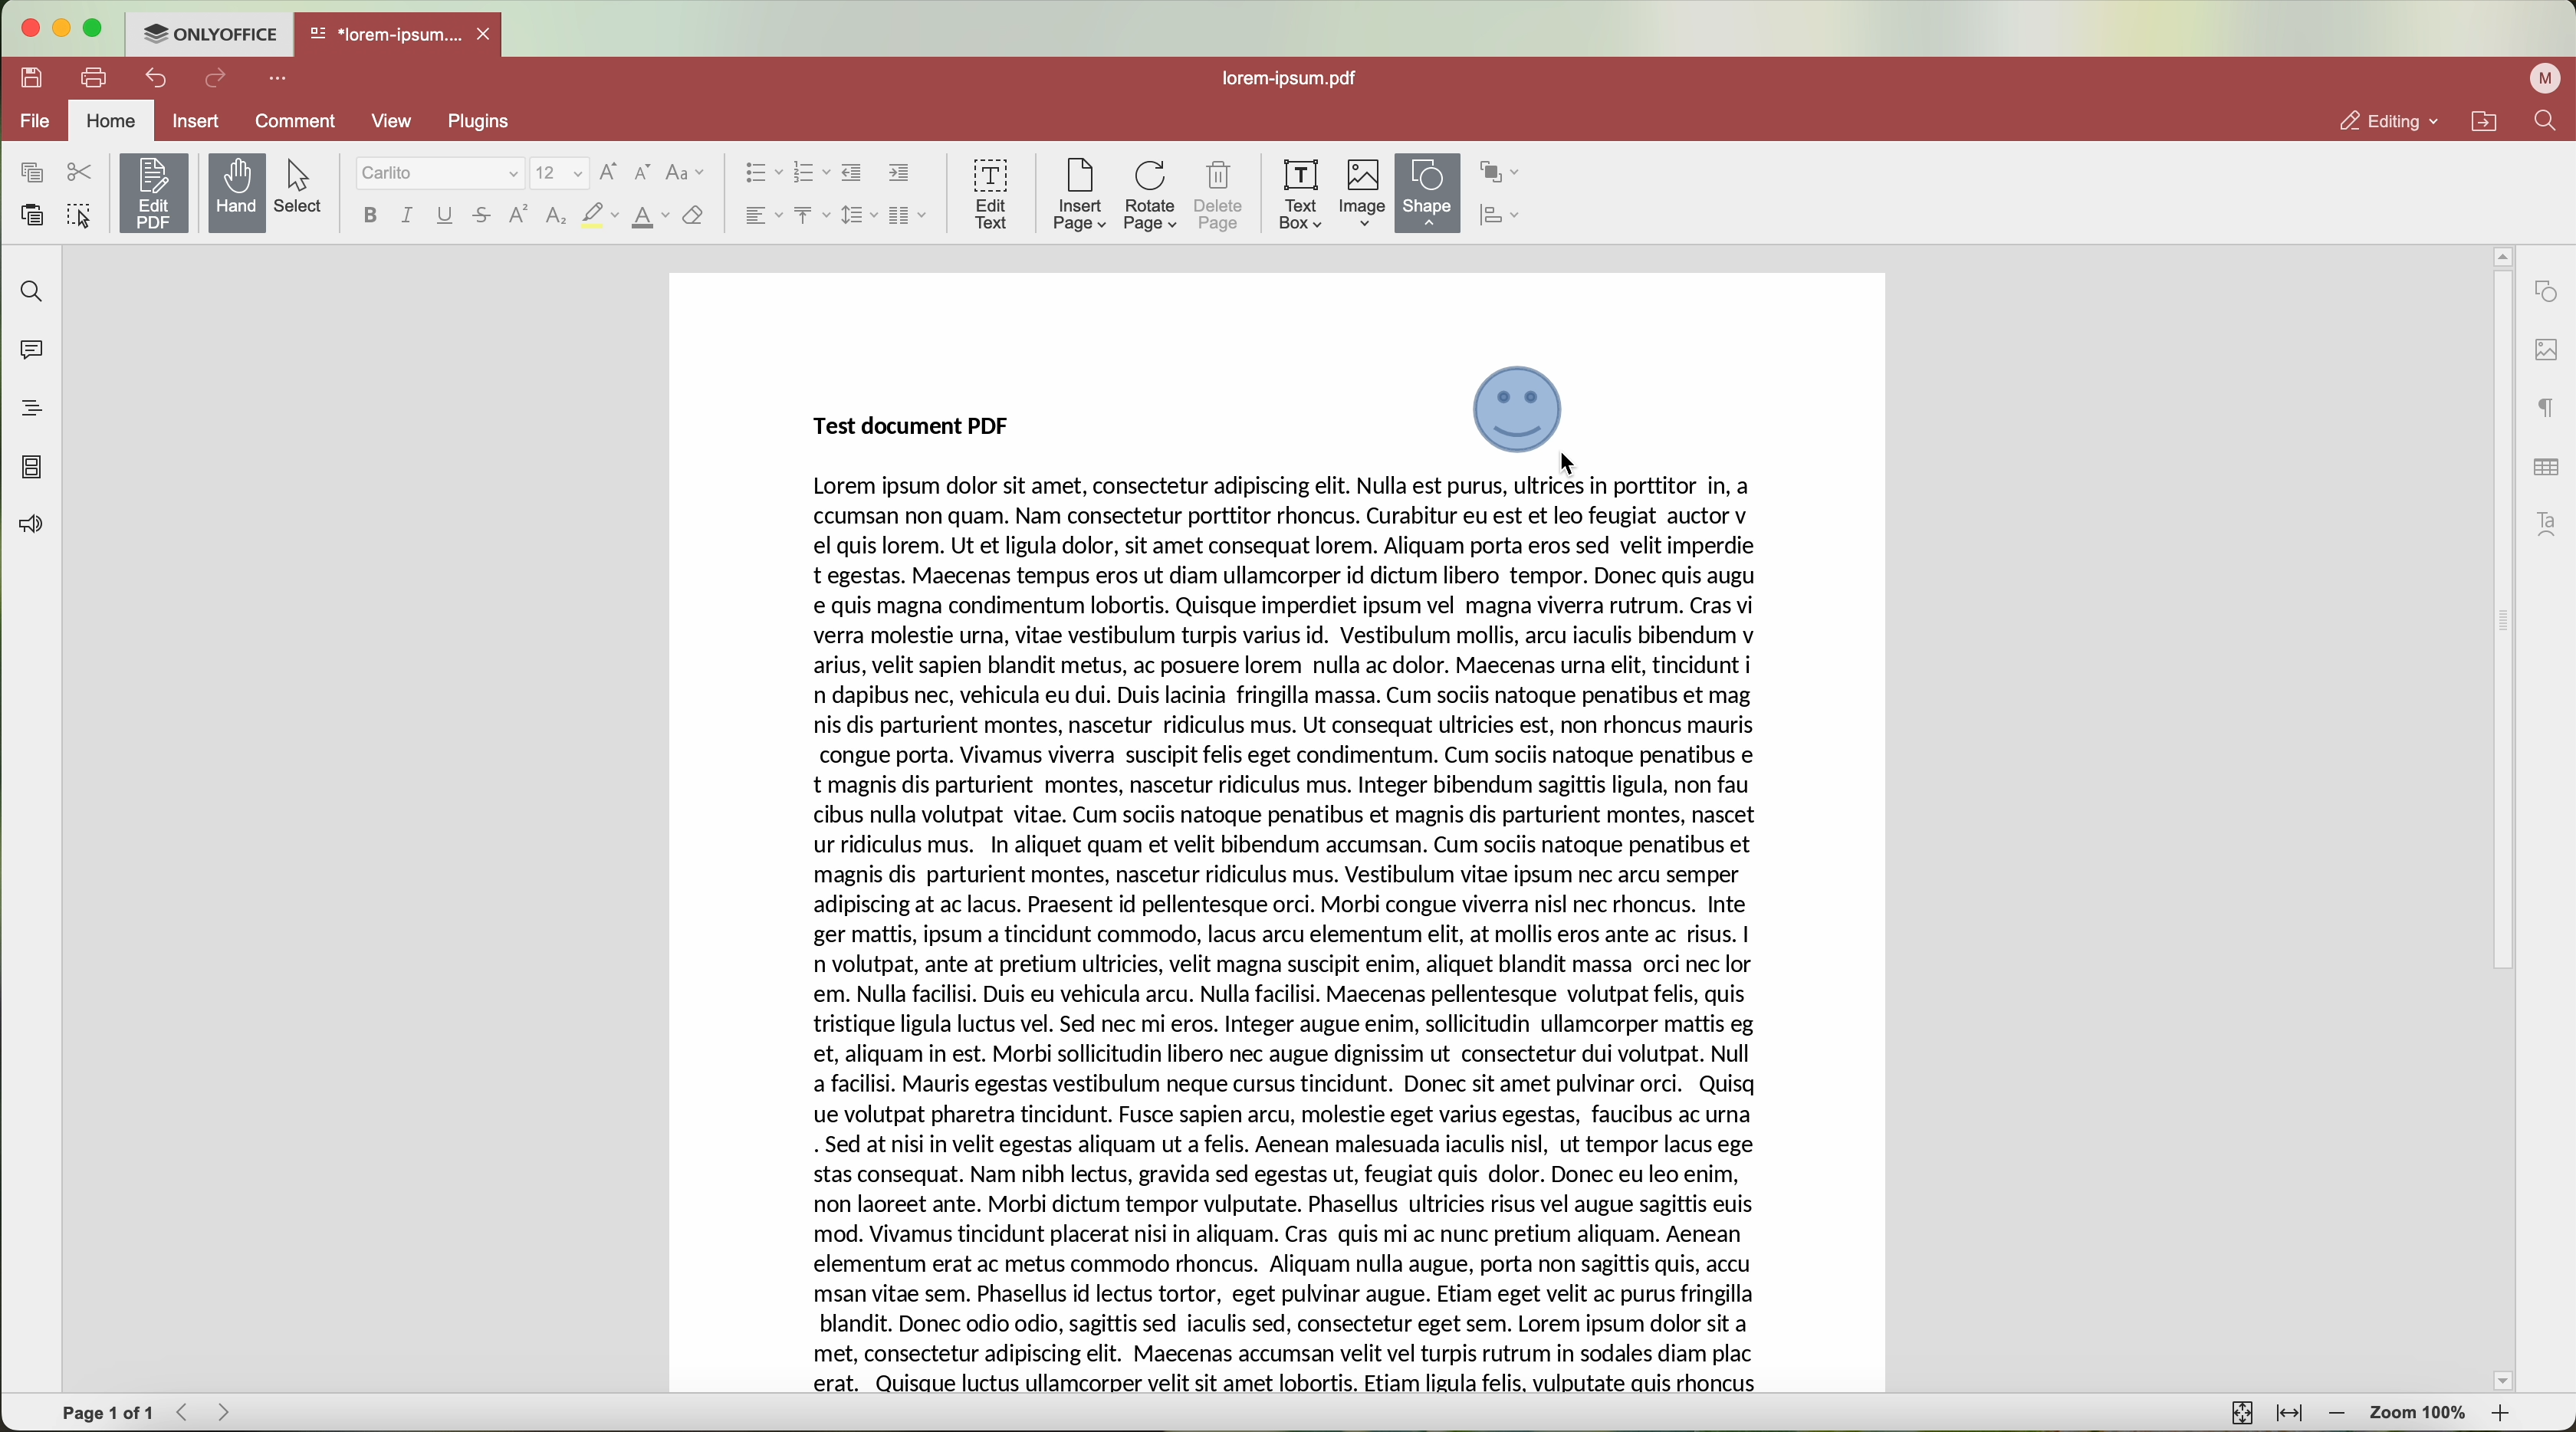  What do you see at coordinates (158, 189) in the screenshot?
I see `edit PDF` at bounding box center [158, 189].